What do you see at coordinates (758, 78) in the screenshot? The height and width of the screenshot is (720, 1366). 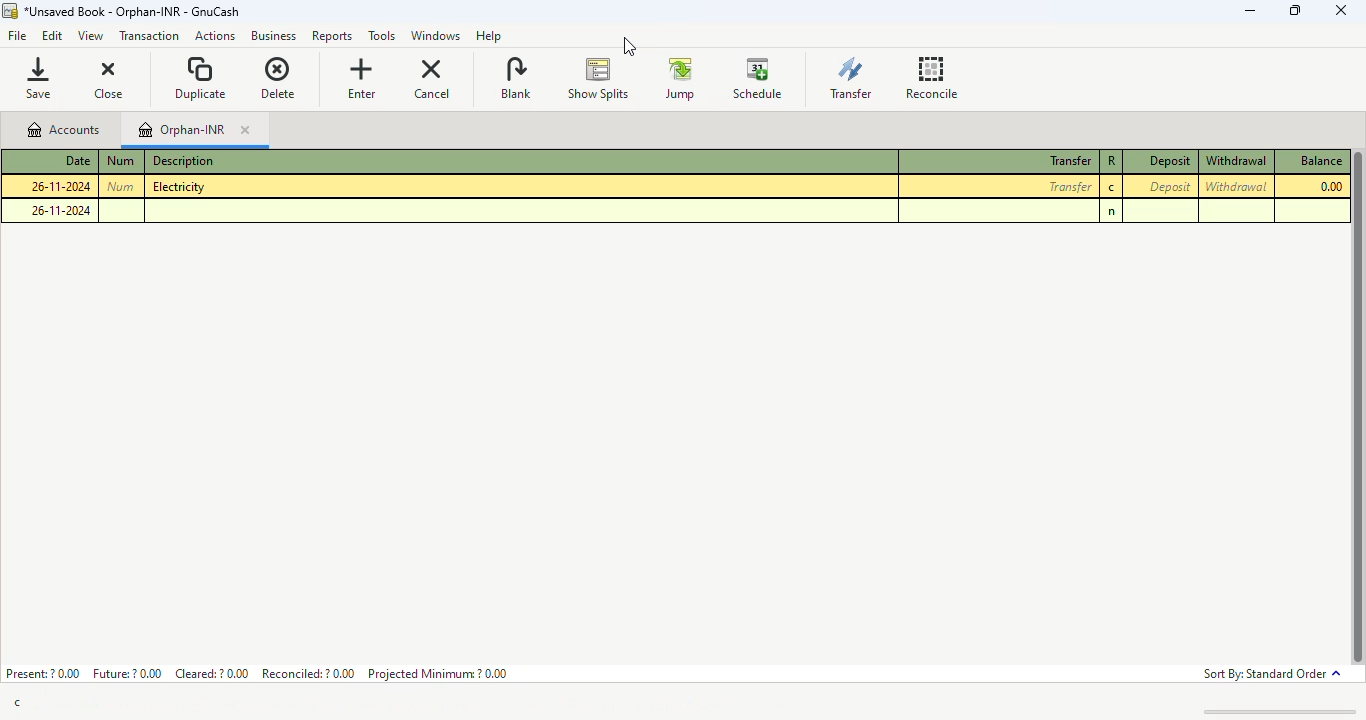 I see `schedule` at bounding box center [758, 78].